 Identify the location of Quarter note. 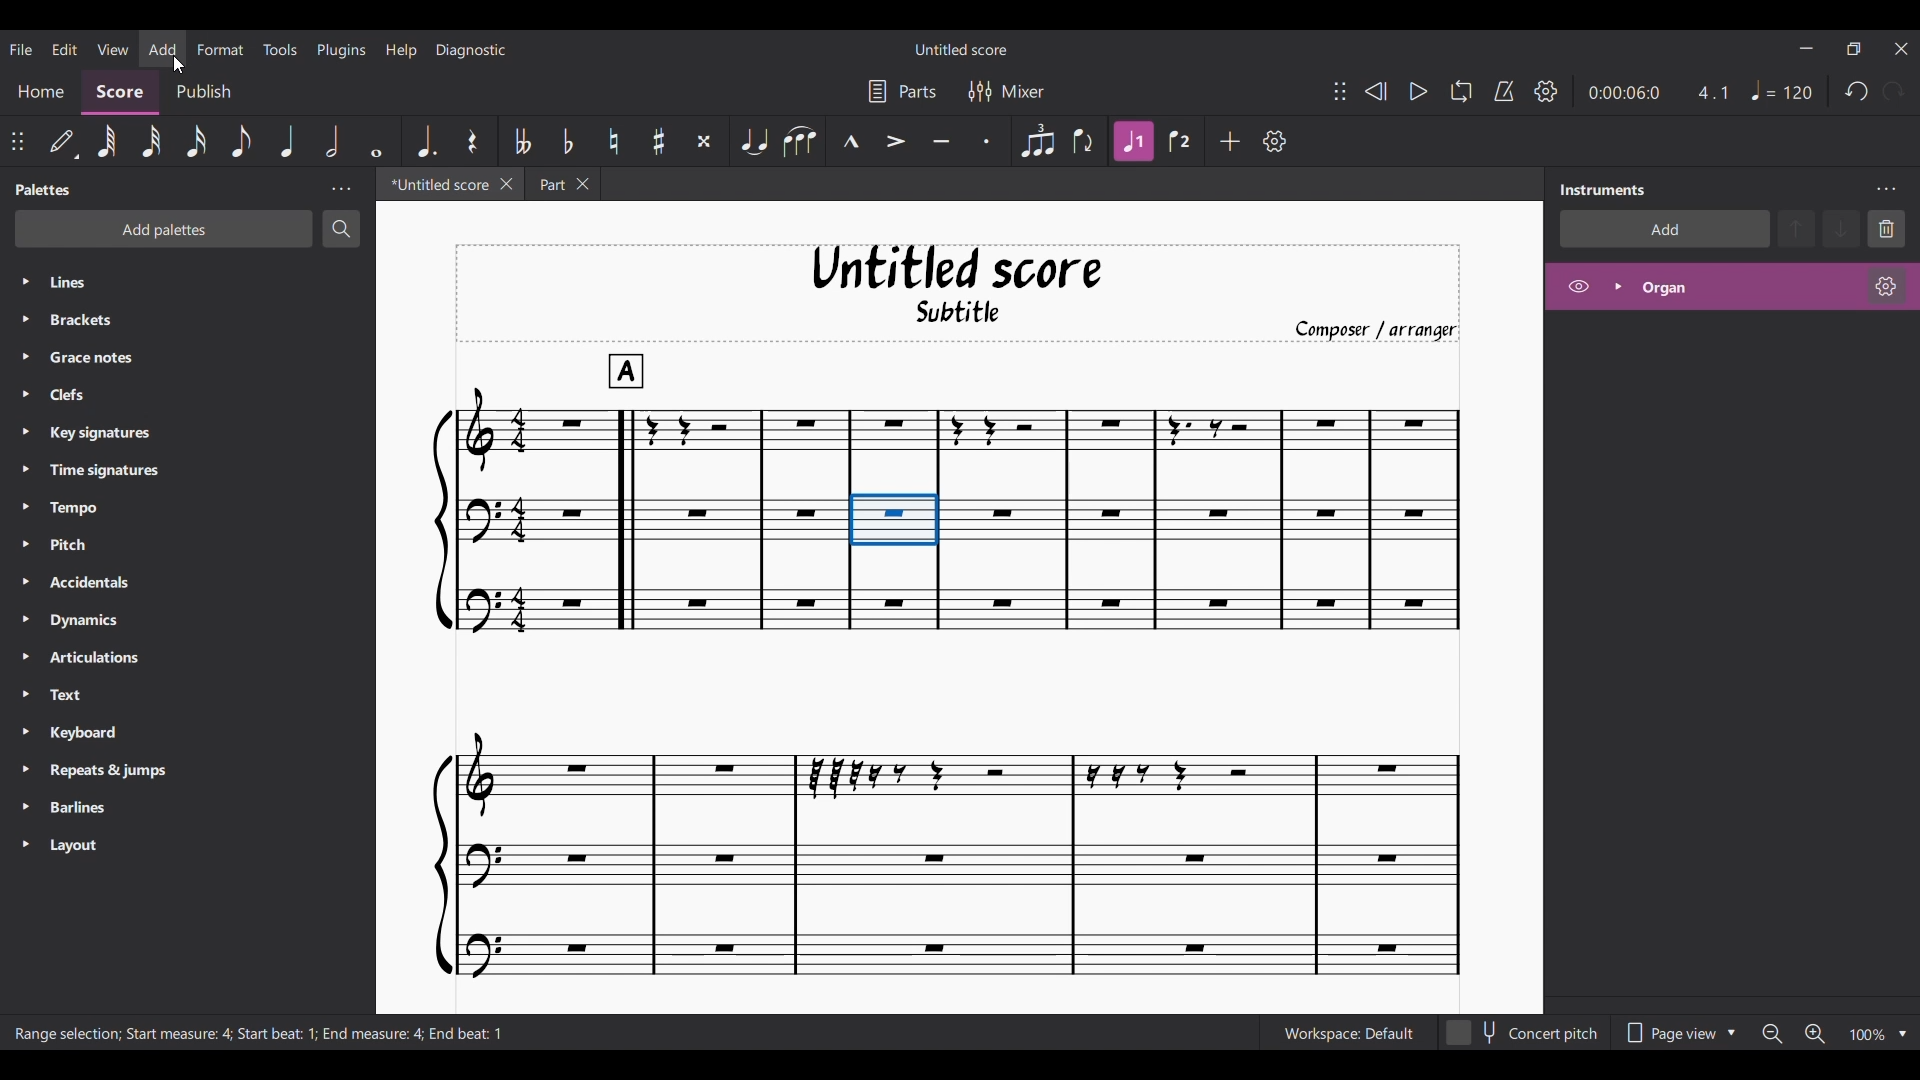
(1781, 90).